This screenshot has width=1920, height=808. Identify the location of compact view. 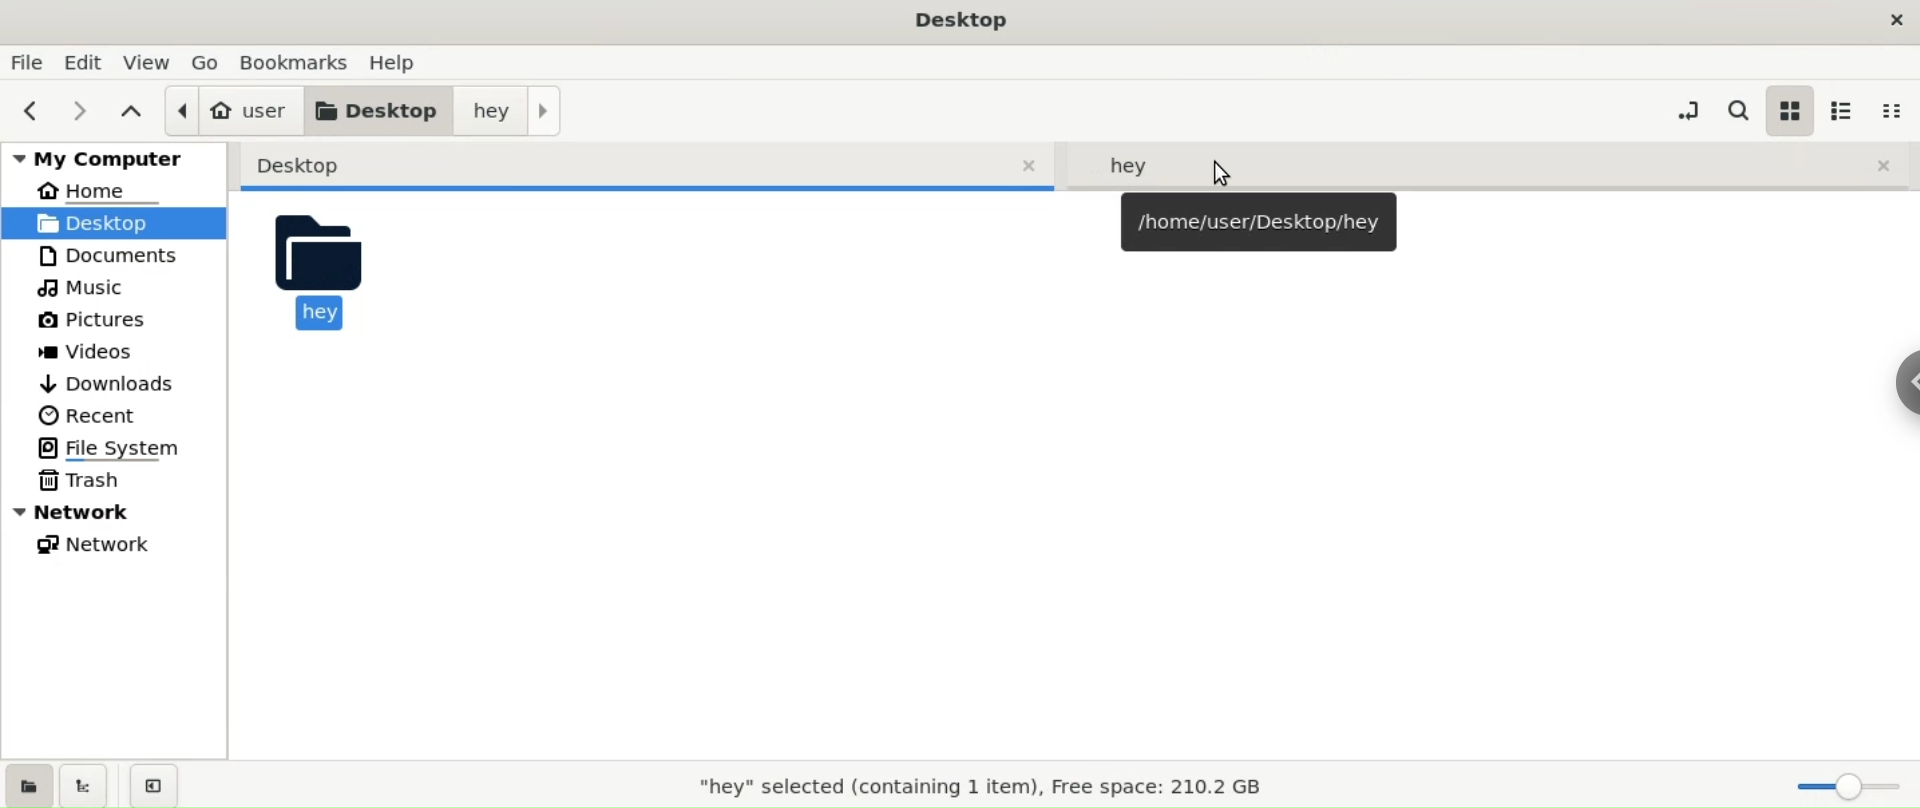
(1893, 111).